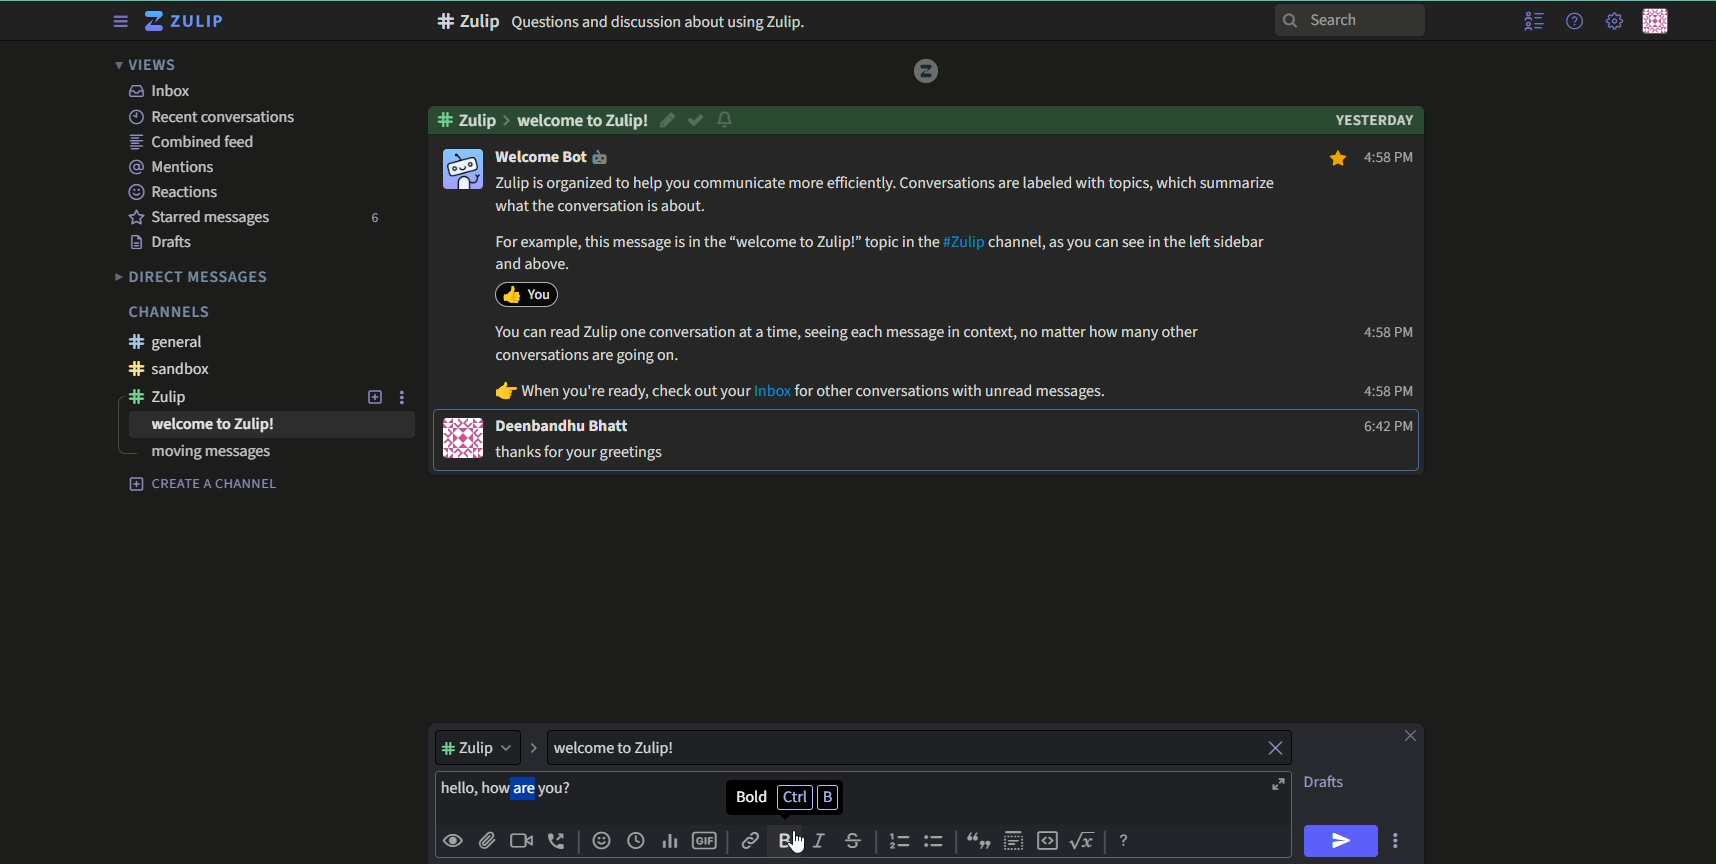  I want to click on add voice call, so click(558, 841).